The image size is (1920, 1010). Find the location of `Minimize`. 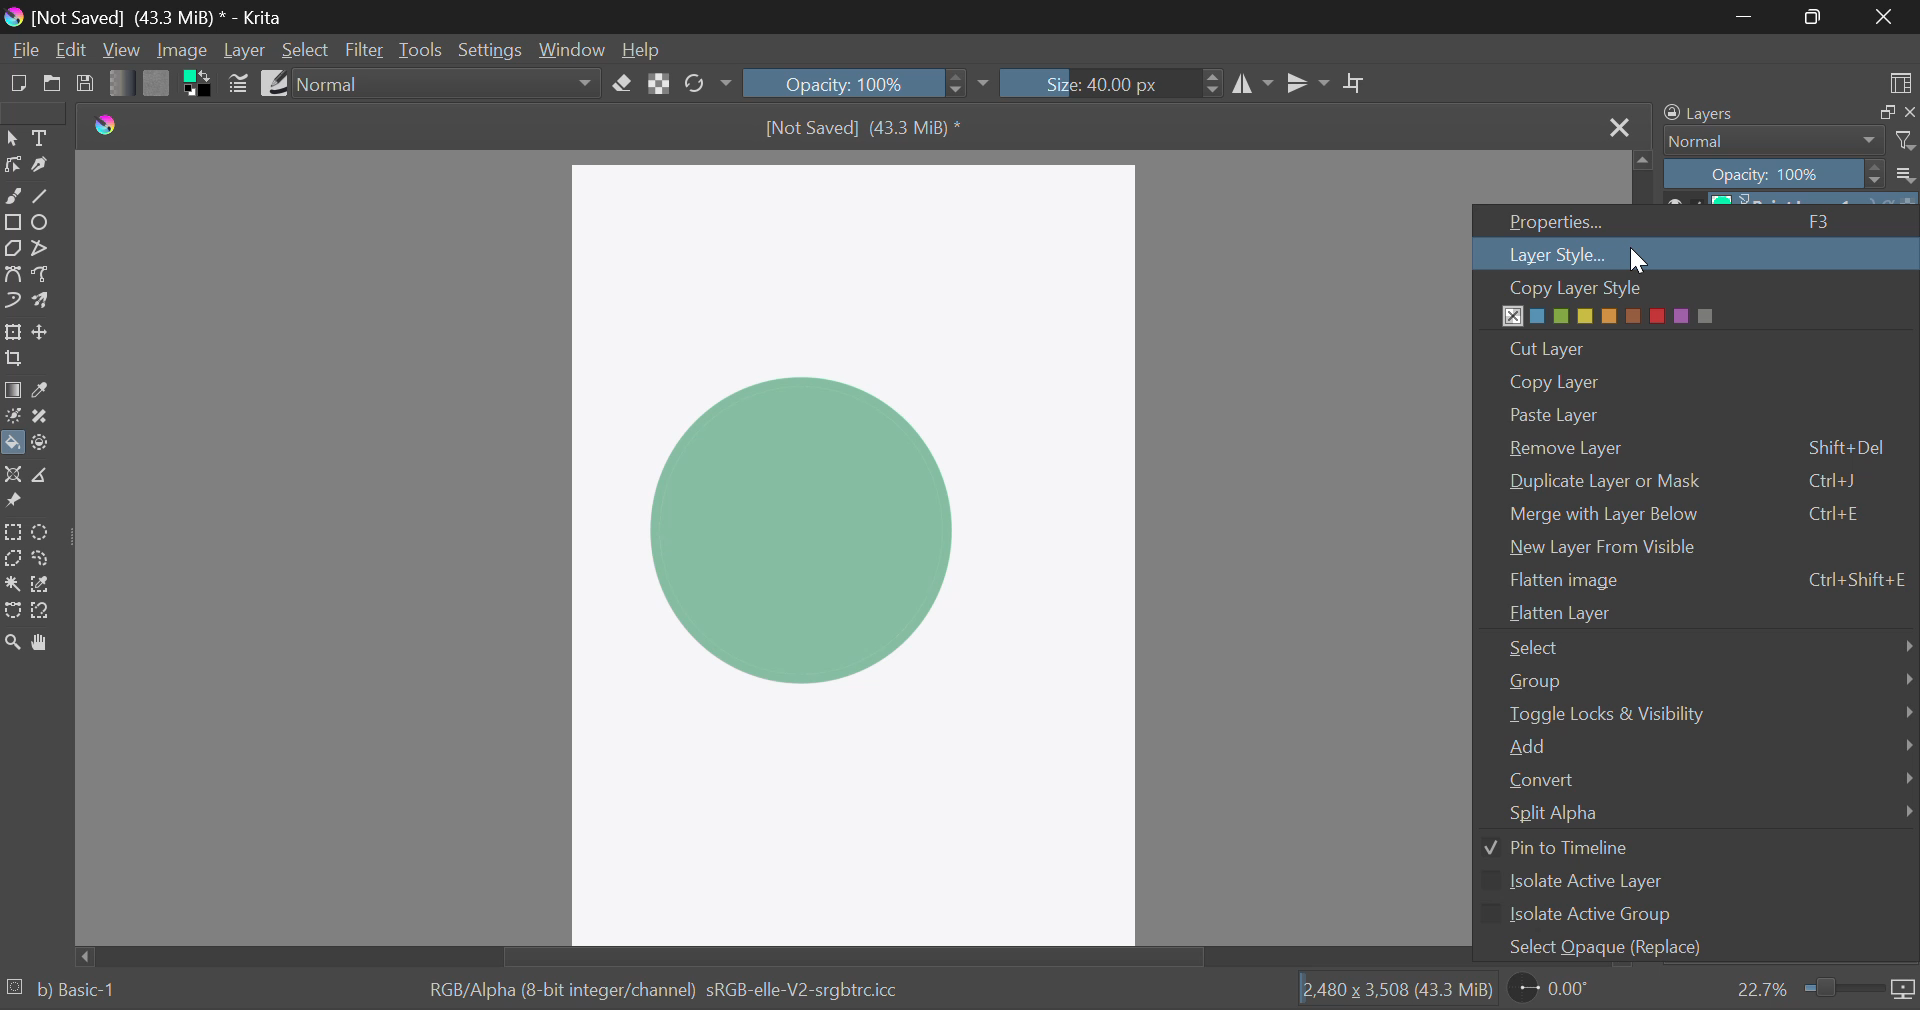

Minimize is located at coordinates (1817, 17).